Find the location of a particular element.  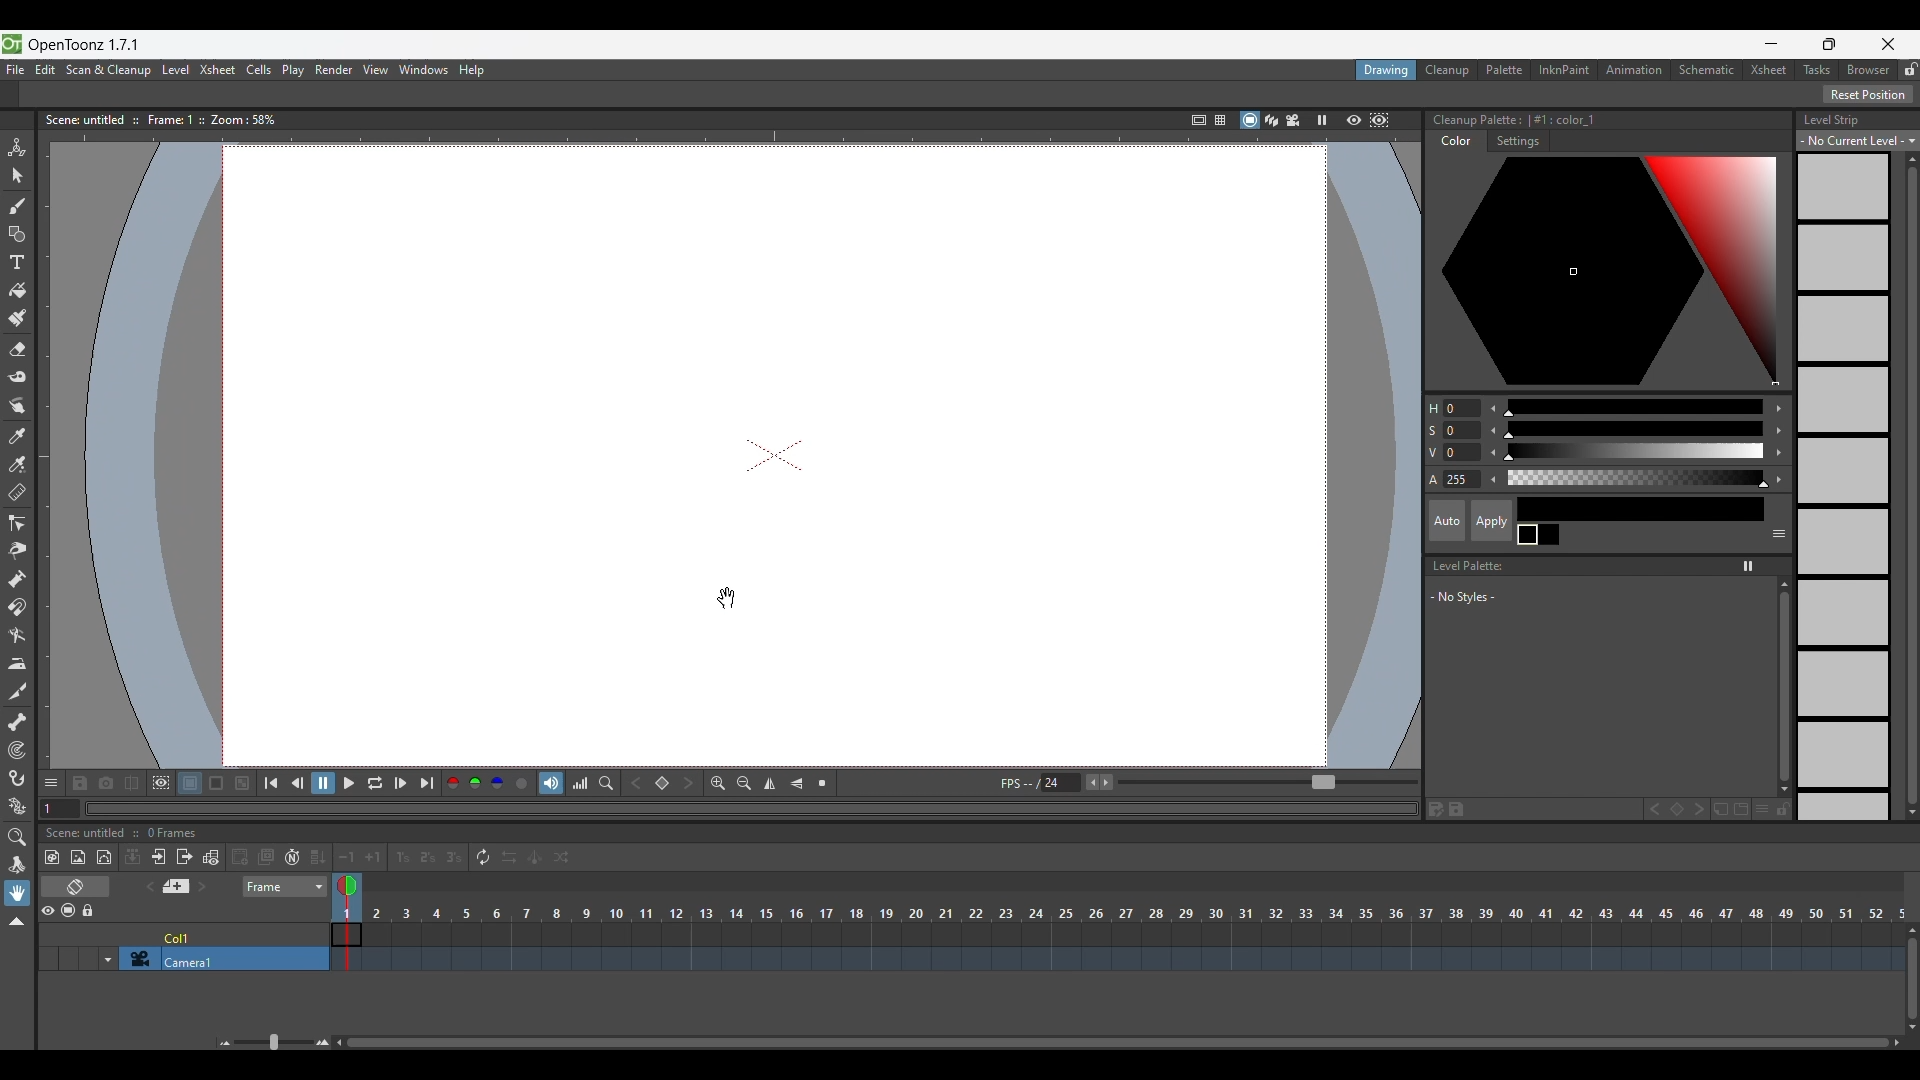

Save palette is located at coordinates (1456, 809).